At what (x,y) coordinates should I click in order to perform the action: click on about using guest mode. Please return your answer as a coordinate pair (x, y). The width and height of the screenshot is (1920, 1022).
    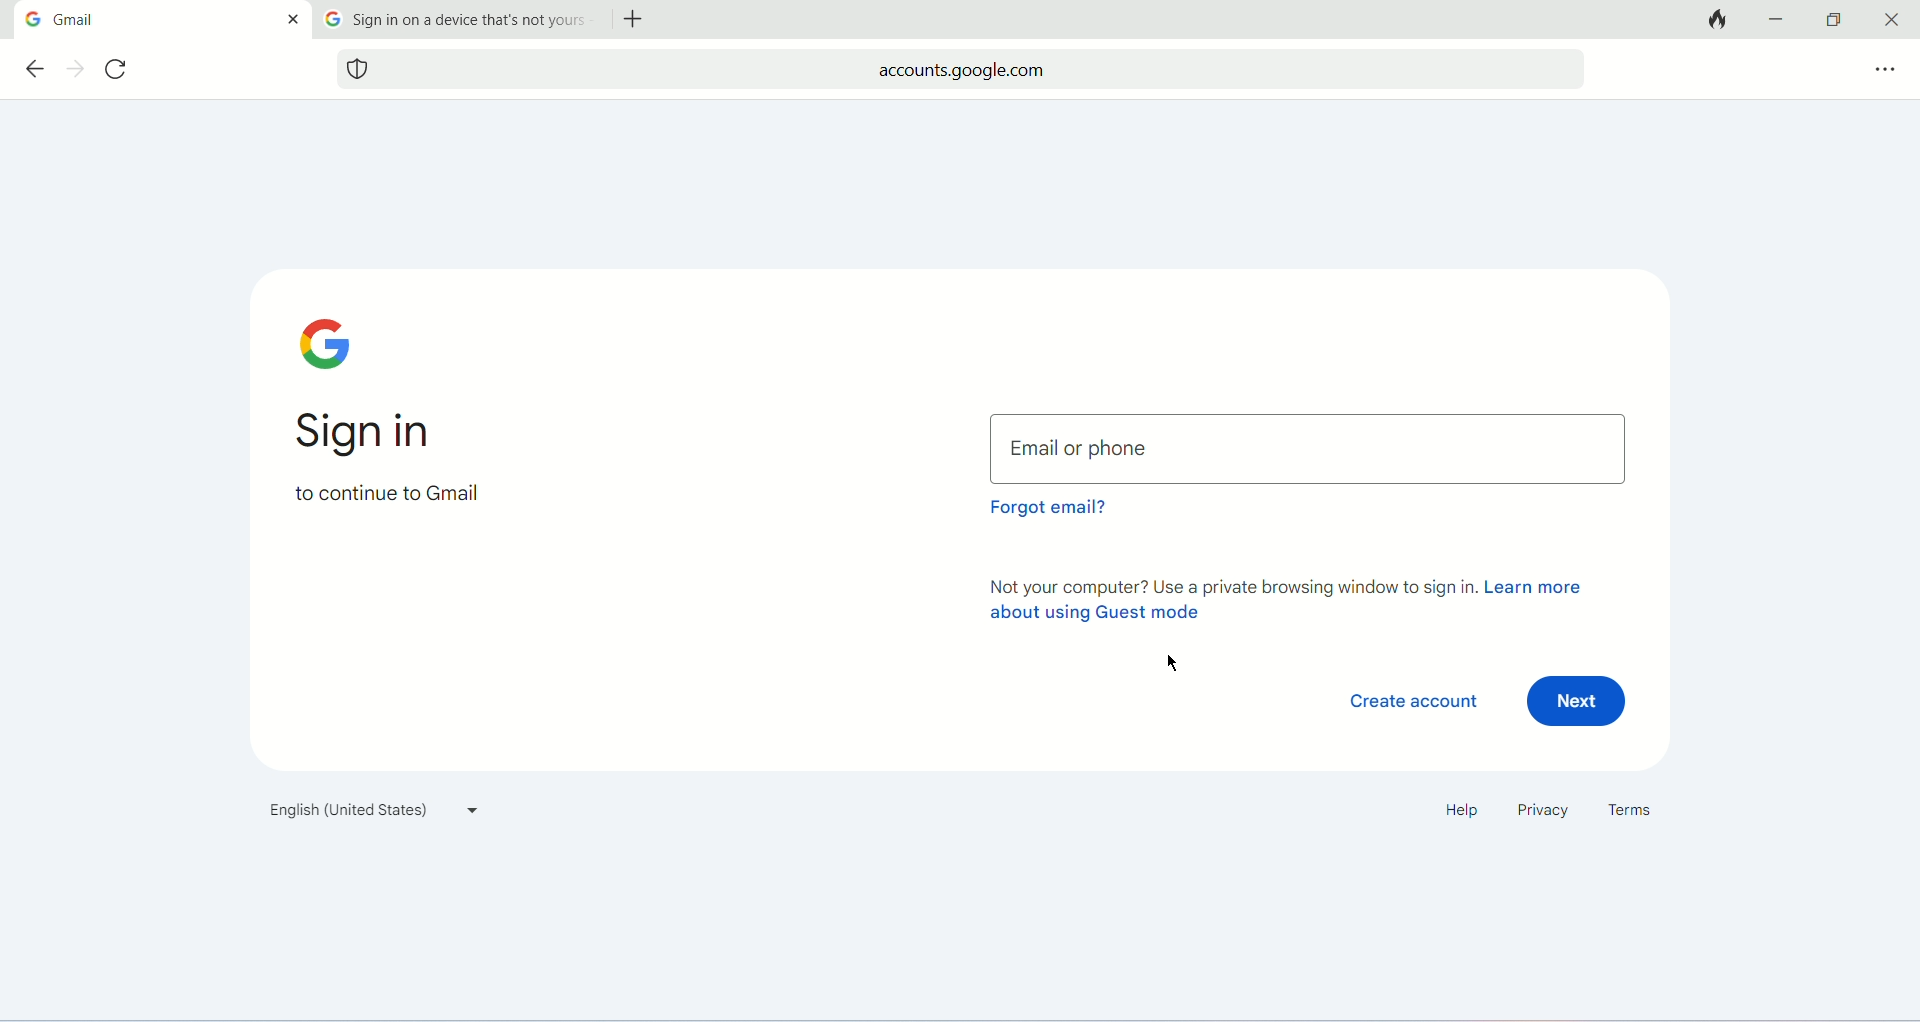
    Looking at the image, I should click on (1091, 615).